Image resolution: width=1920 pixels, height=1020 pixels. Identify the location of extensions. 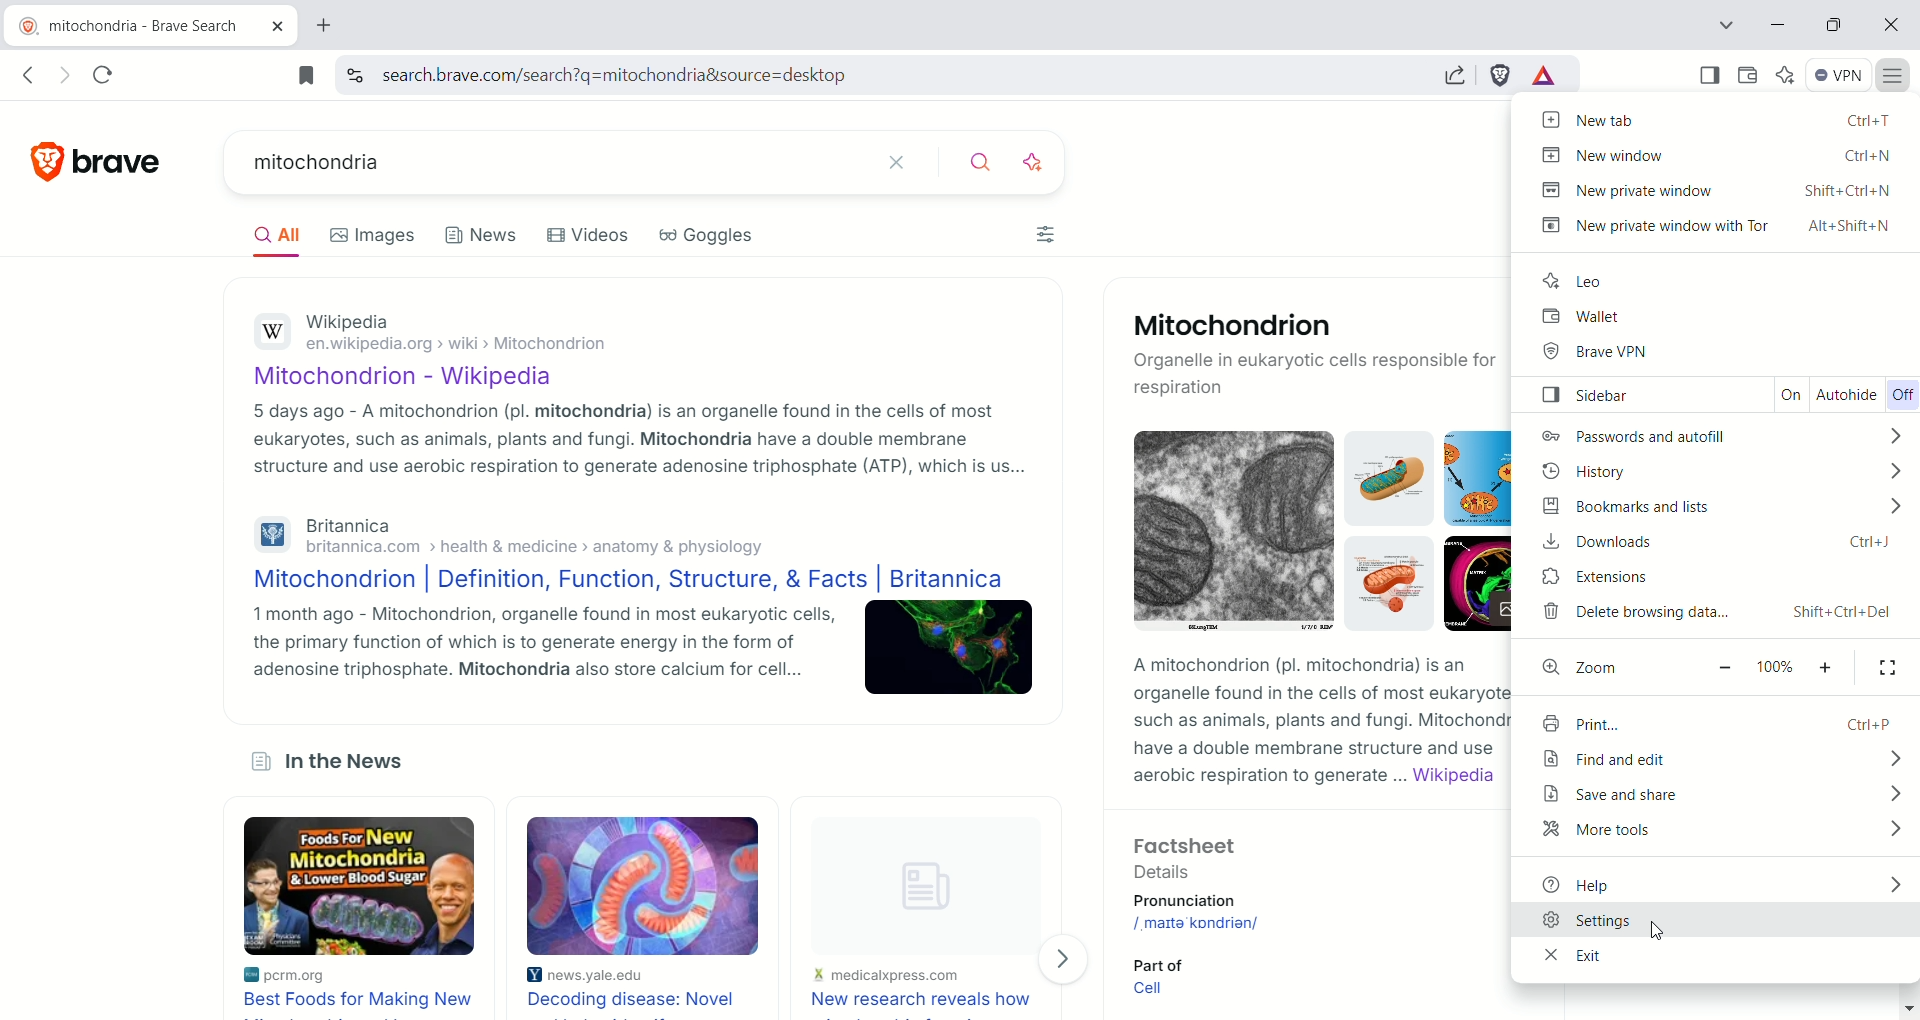
(1706, 573).